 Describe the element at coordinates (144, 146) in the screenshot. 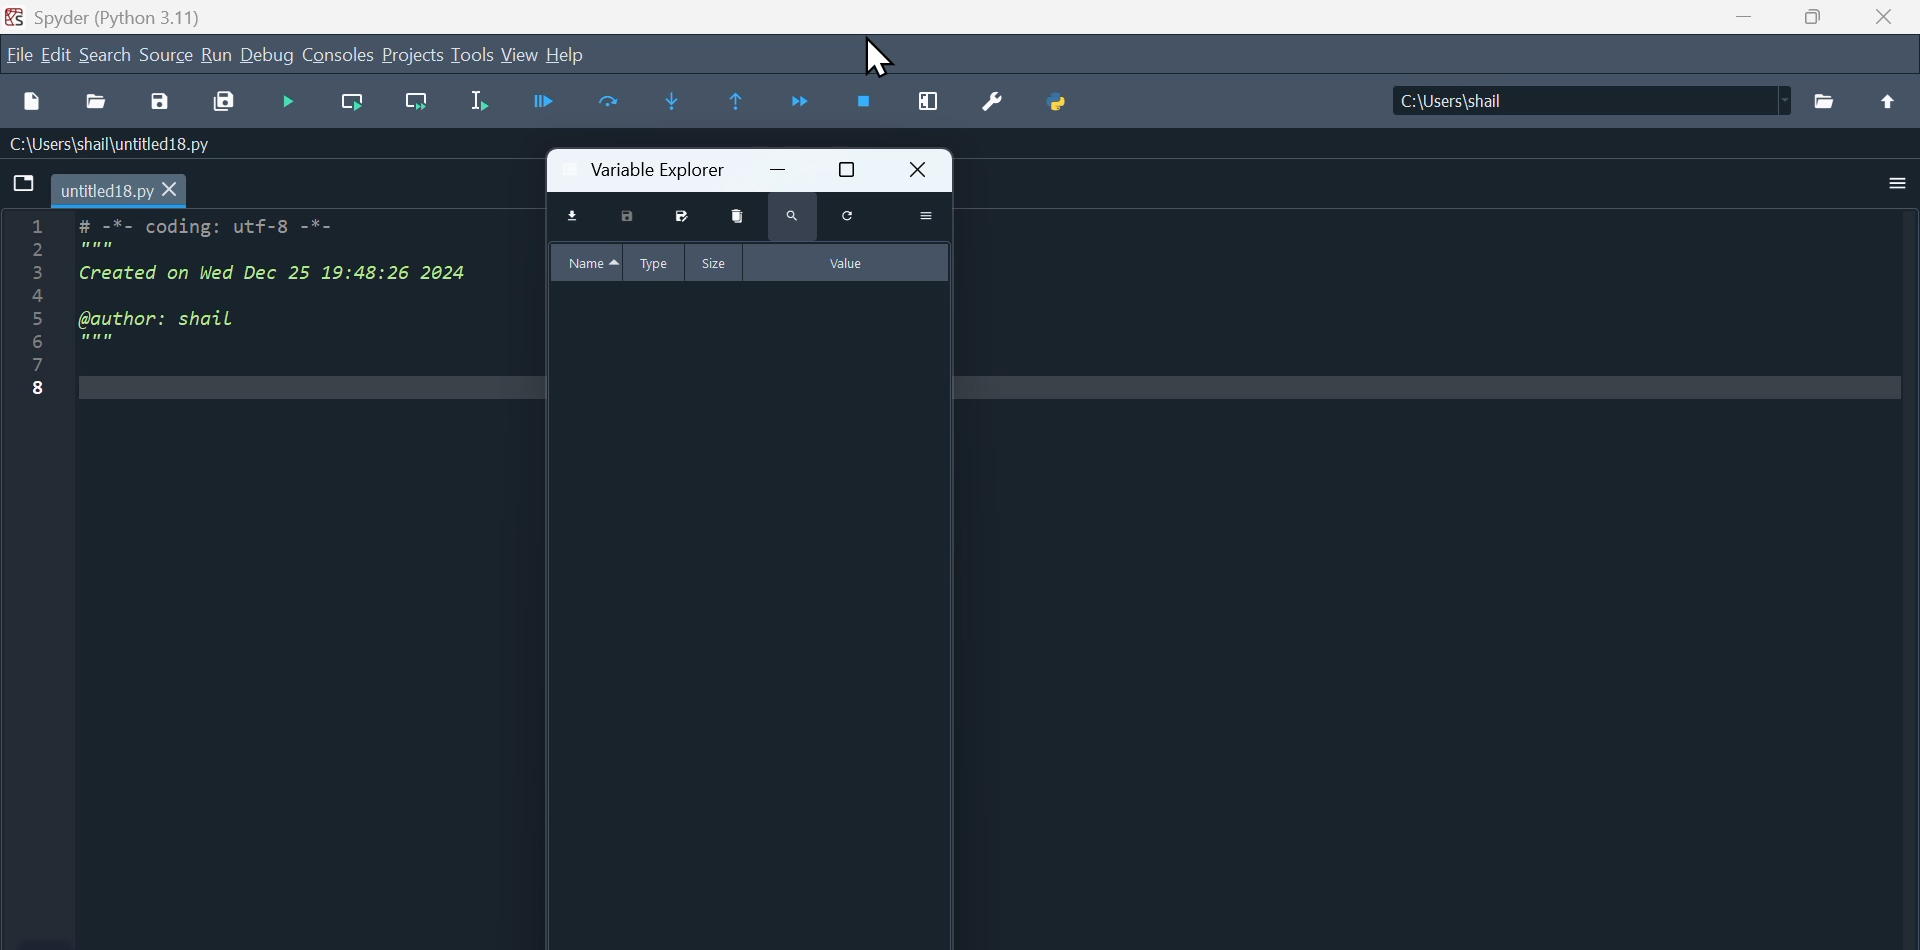

I see `C:\users\shail\untitled18.py` at that location.